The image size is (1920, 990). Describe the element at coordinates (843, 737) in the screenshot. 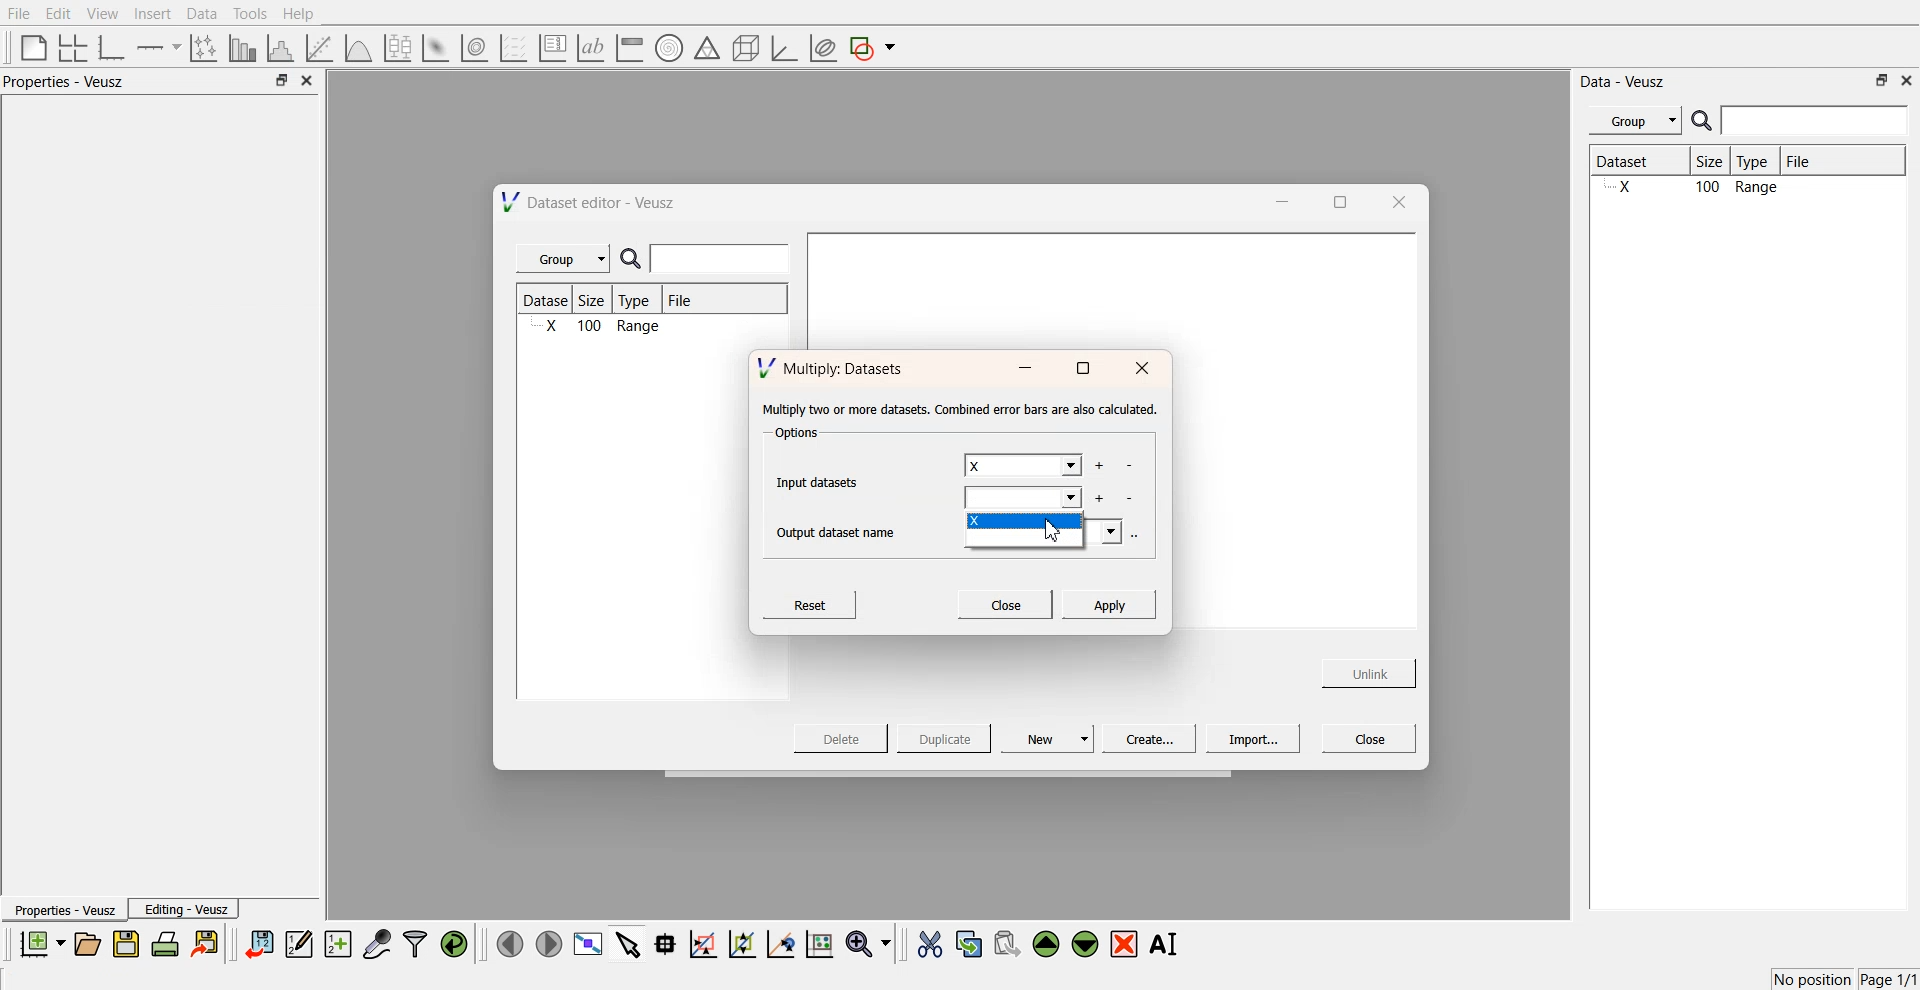

I see `Delete` at that location.